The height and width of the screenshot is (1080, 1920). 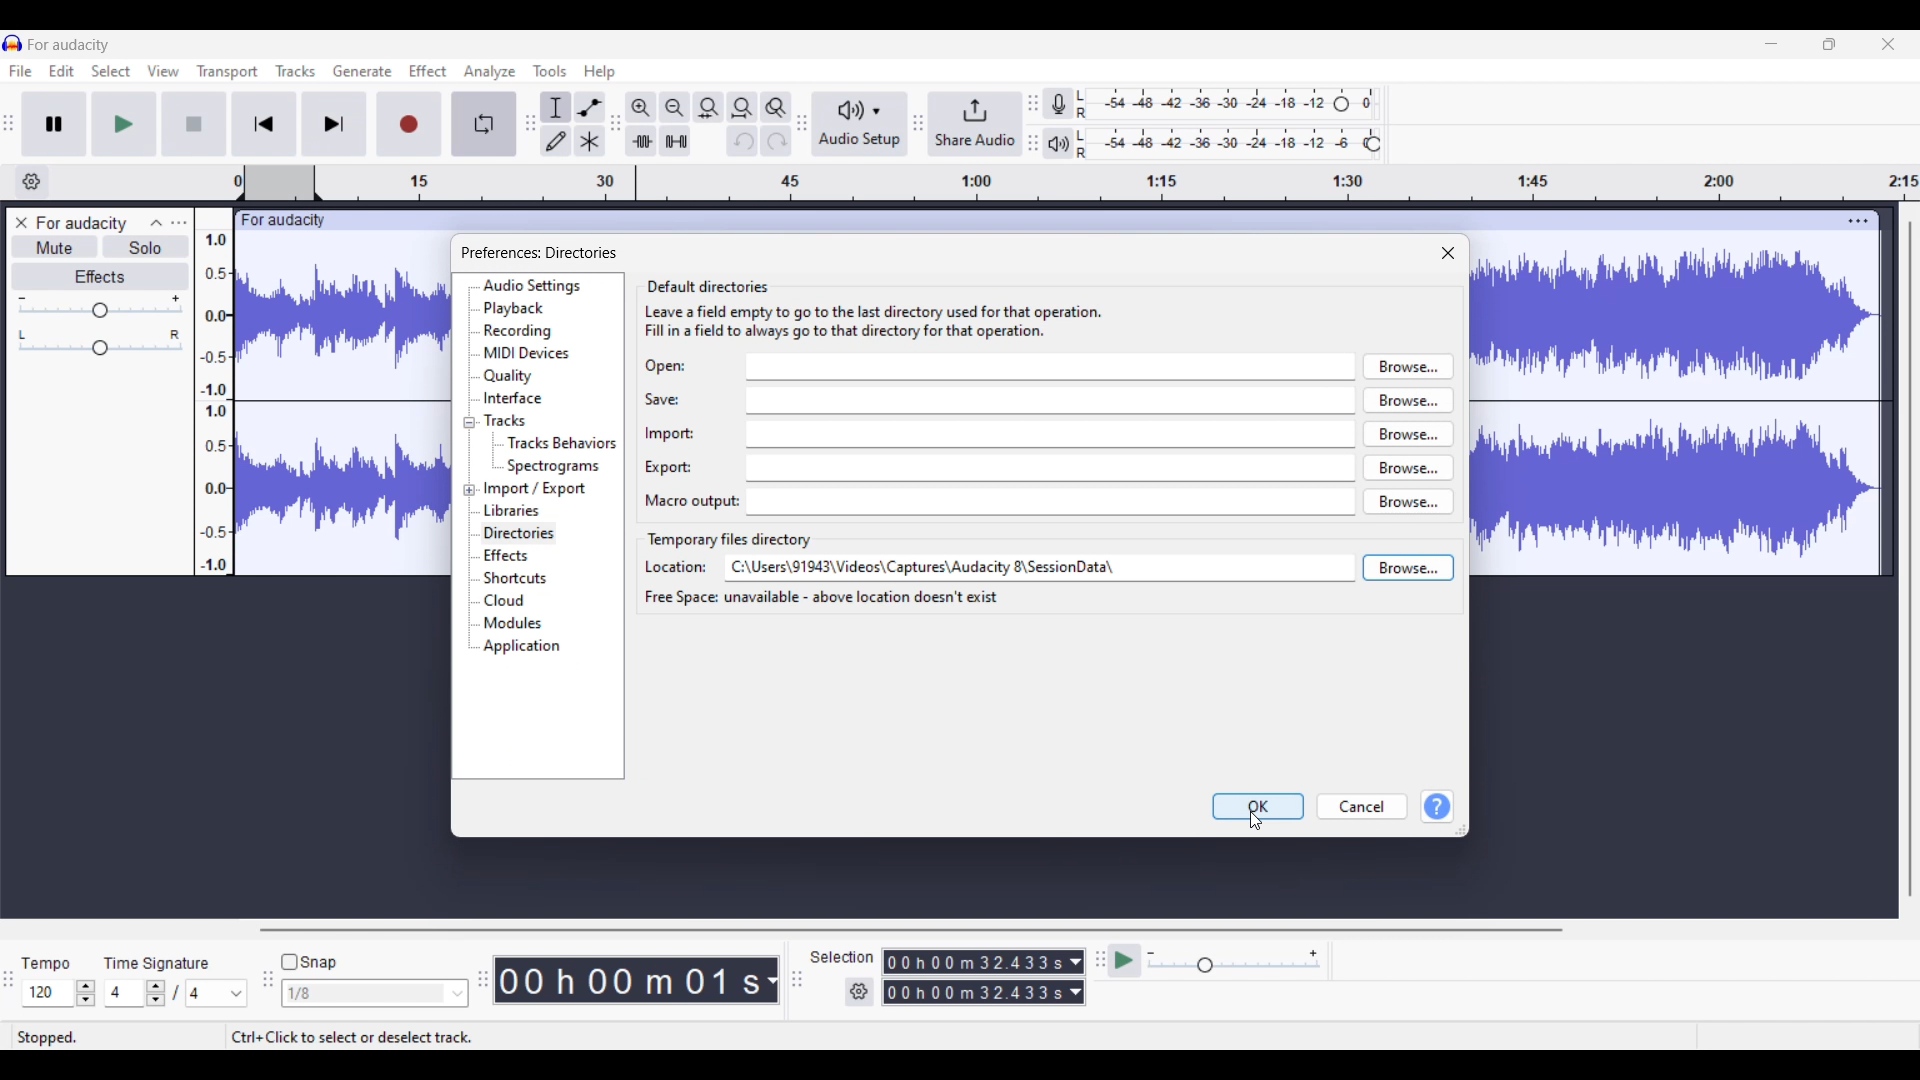 I want to click on Spectrograms, so click(x=555, y=467).